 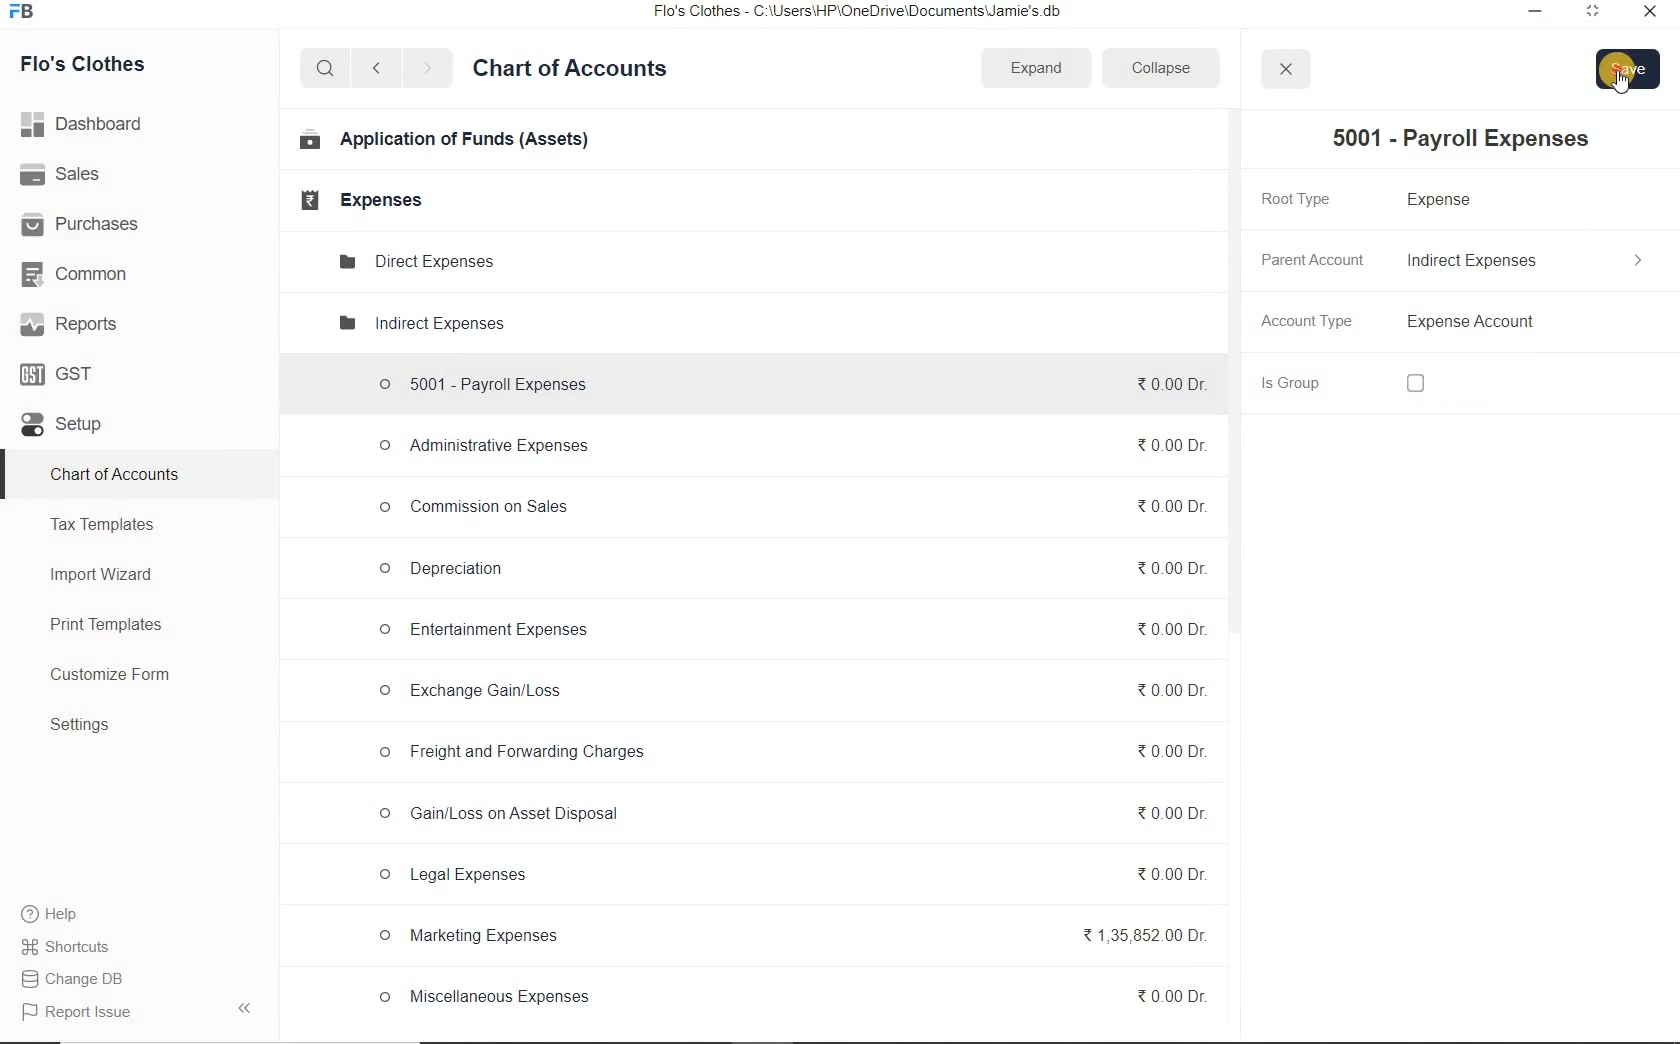 What do you see at coordinates (322, 69) in the screenshot?
I see `search` at bounding box center [322, 69].